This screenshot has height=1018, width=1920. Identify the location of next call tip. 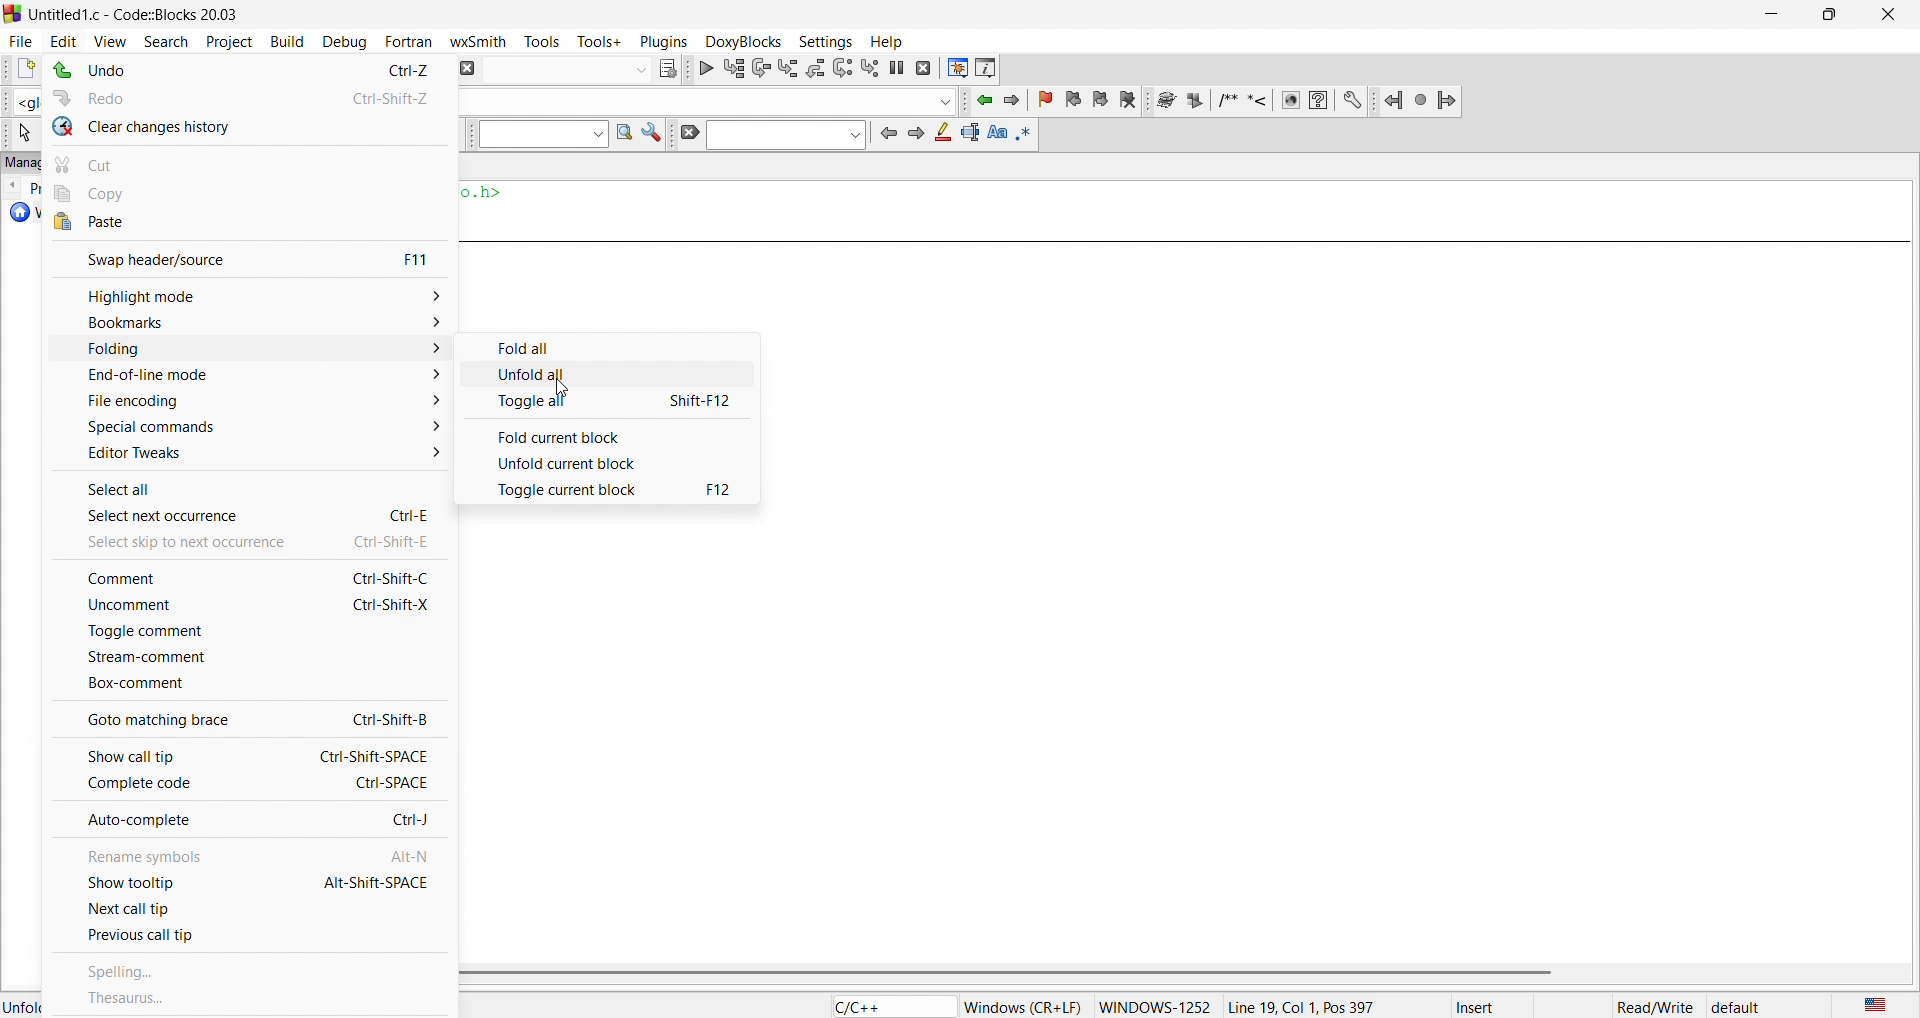
(250, 910).